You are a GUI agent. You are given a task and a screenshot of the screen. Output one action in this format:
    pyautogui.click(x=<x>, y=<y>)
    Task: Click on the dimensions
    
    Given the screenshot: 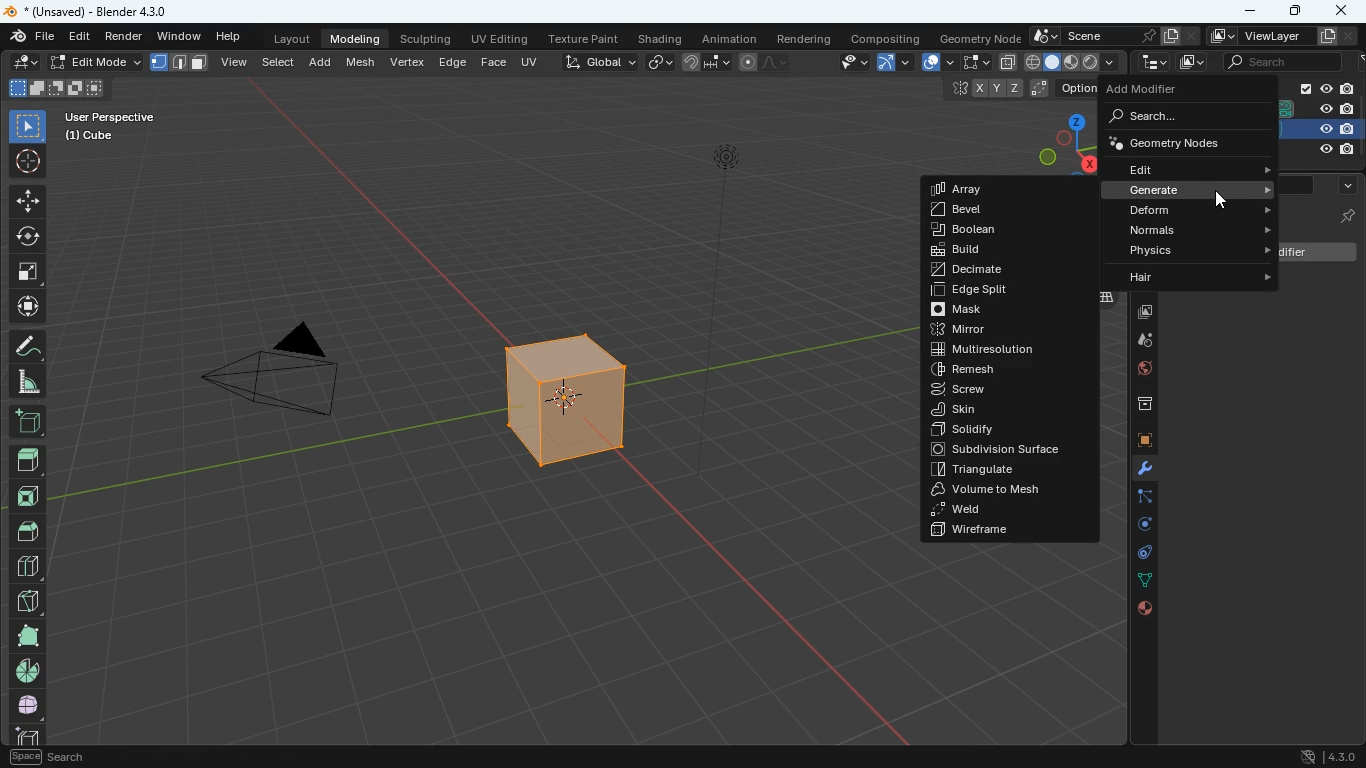 What is the action you would take?
    pyautogui.click(x=1056, y=144)
    